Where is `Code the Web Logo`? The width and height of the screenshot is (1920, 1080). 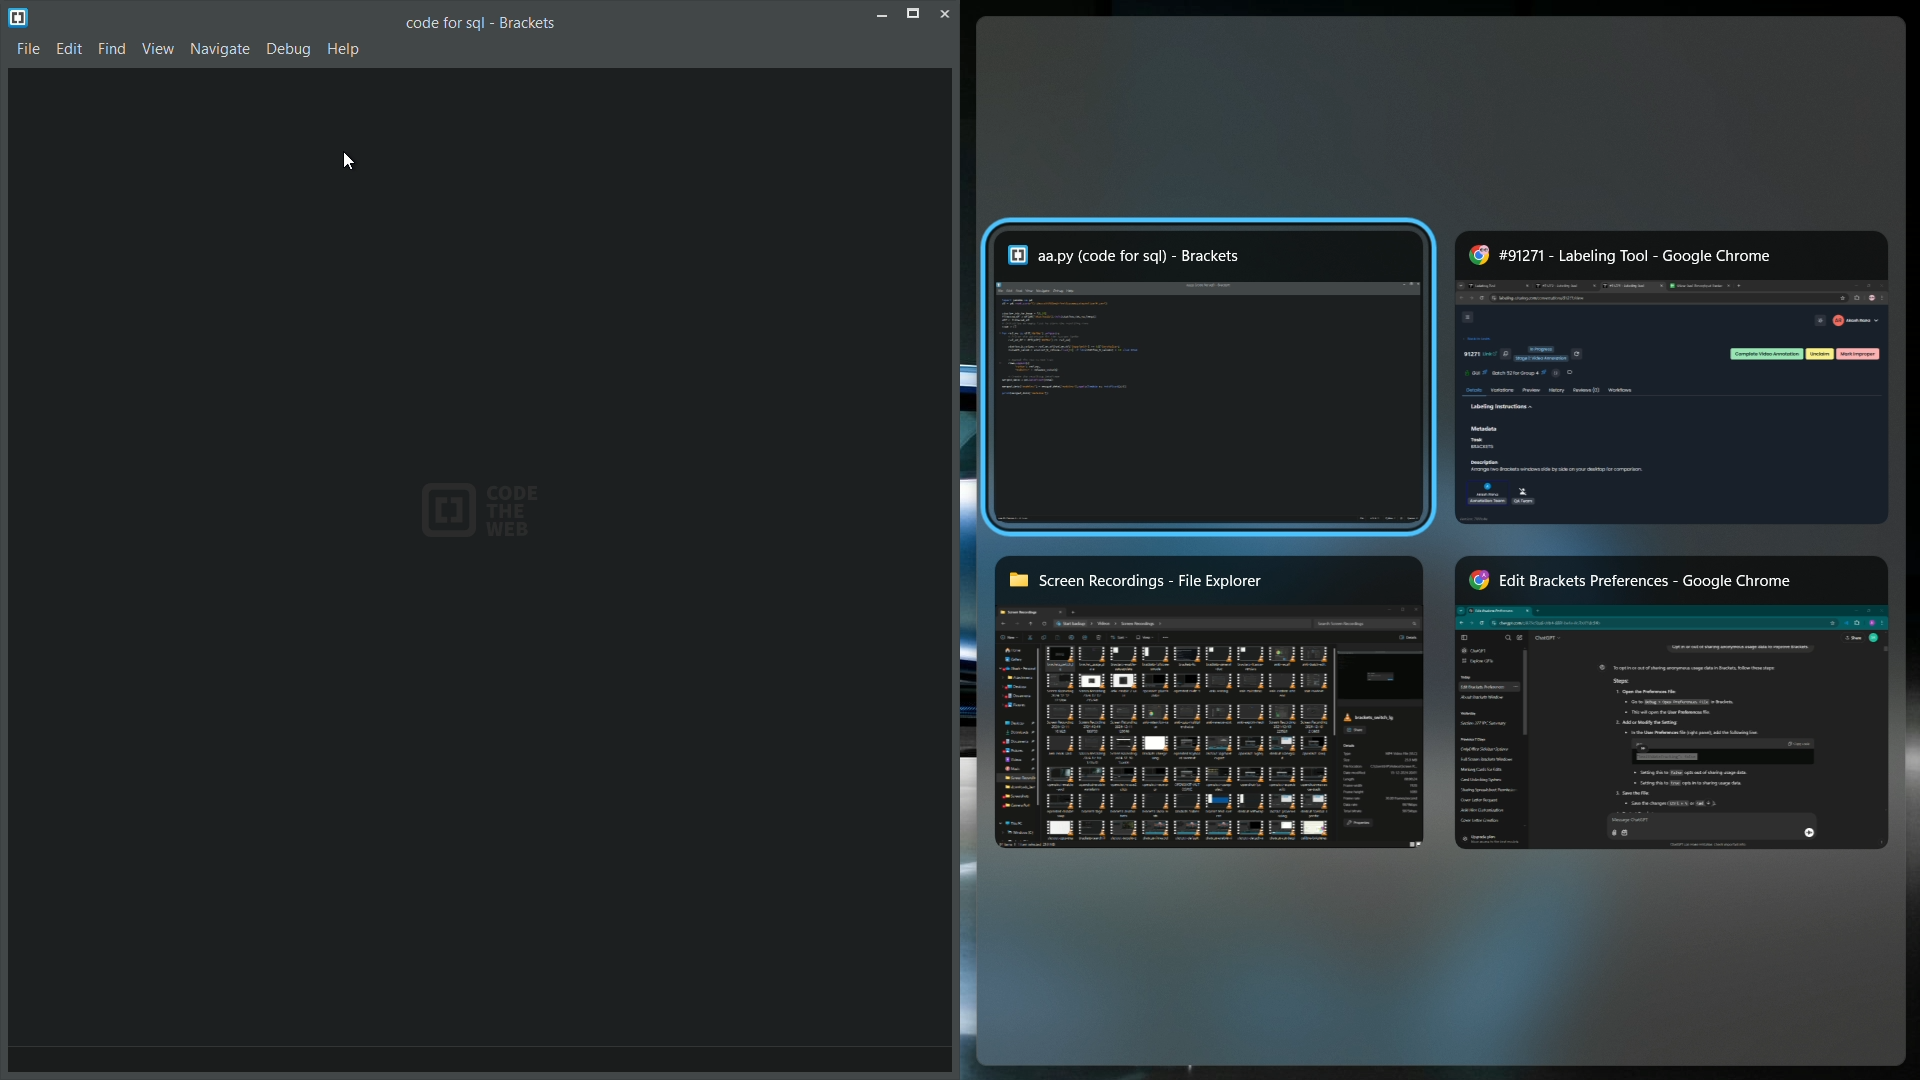
Code the Web Logo is located at coordinates (496, 511).